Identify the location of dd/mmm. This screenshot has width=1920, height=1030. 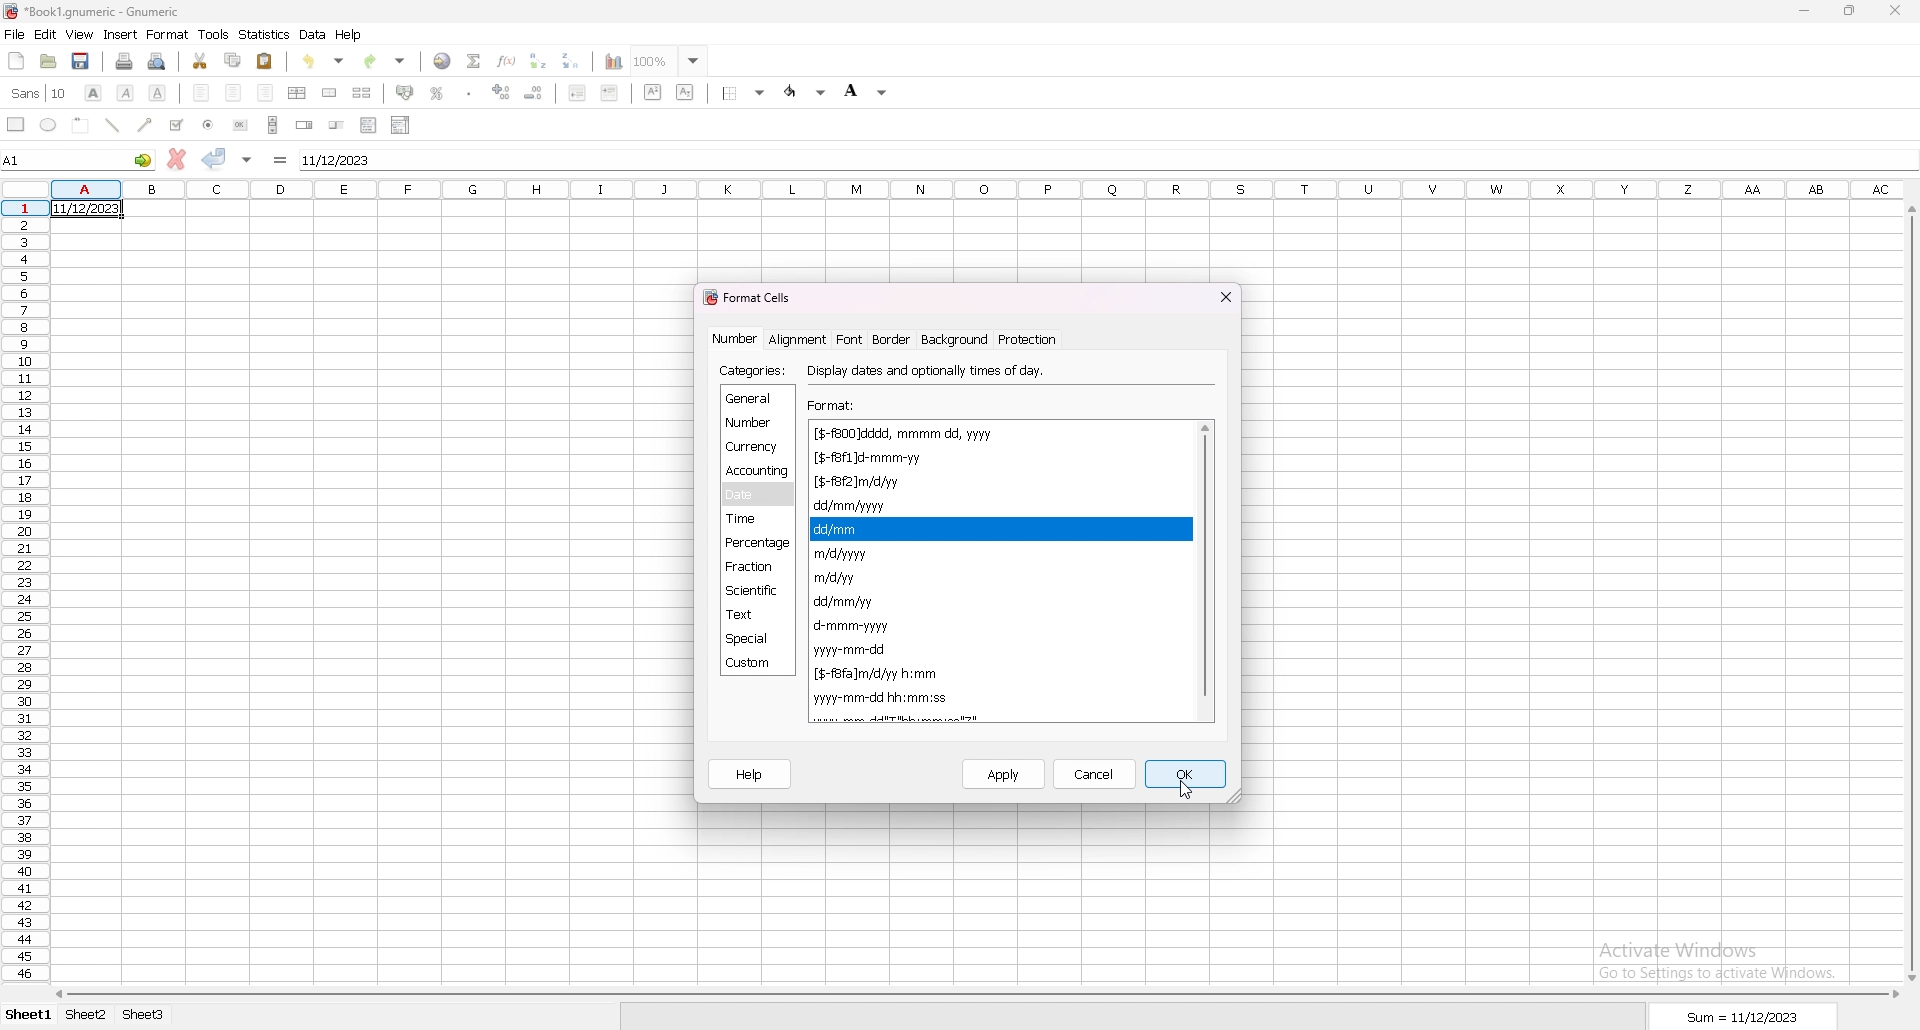
(843, 529).